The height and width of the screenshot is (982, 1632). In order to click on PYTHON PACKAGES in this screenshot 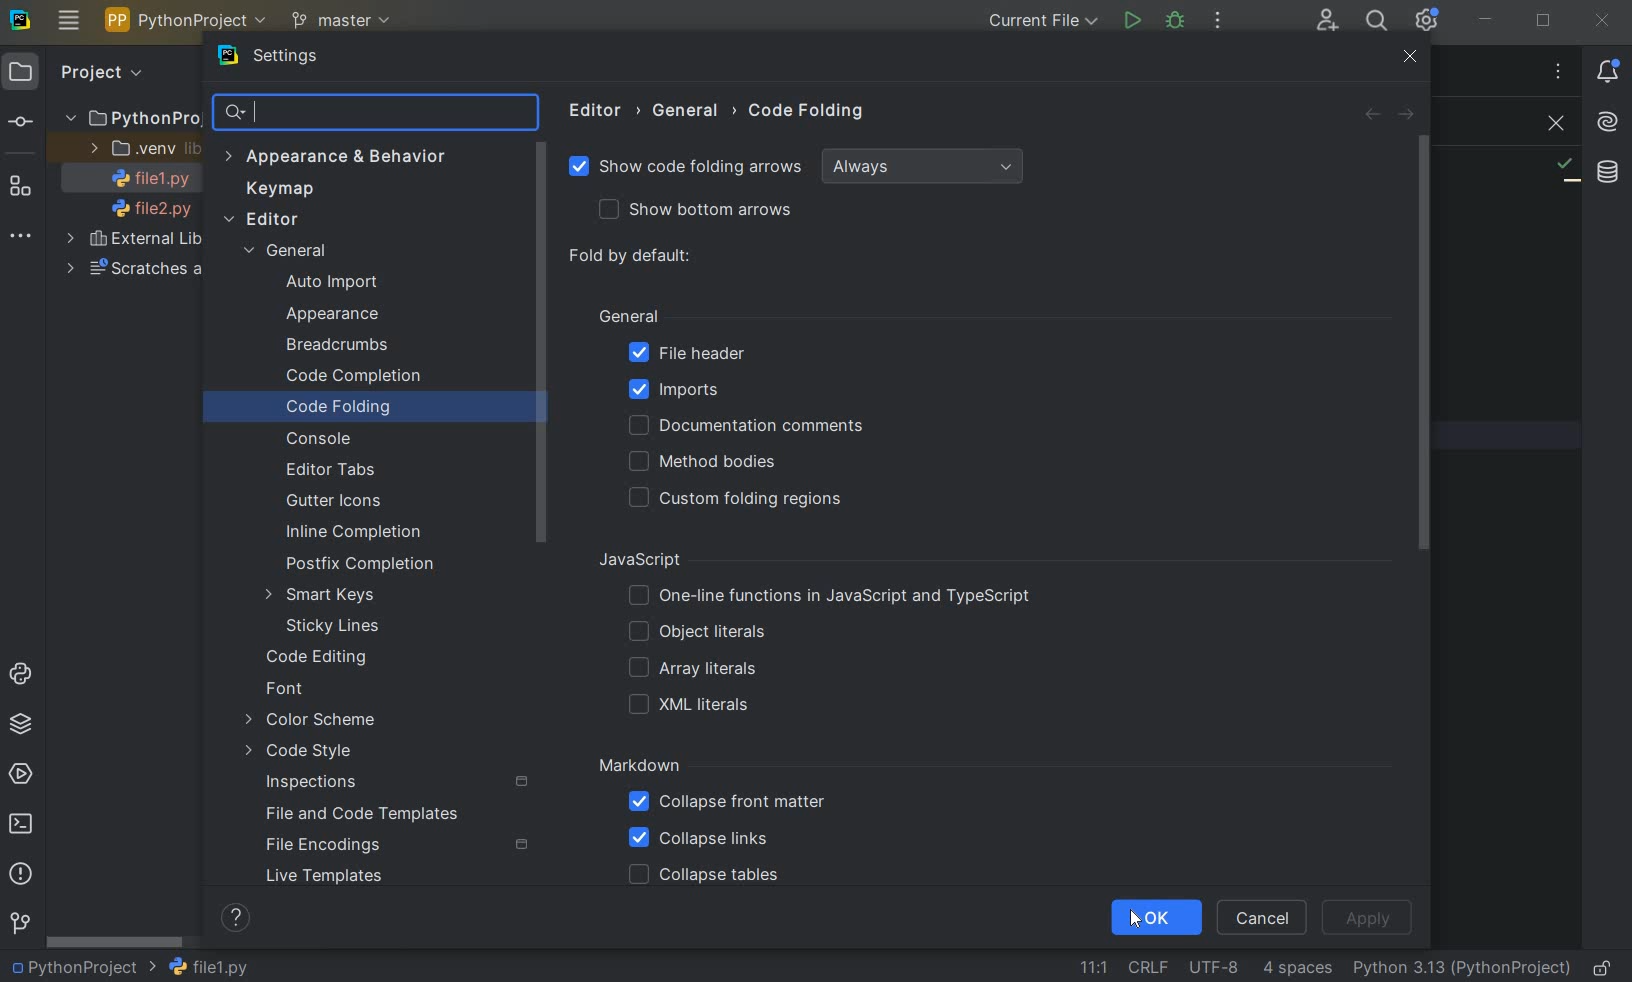, I will do `click(26, 725)`.